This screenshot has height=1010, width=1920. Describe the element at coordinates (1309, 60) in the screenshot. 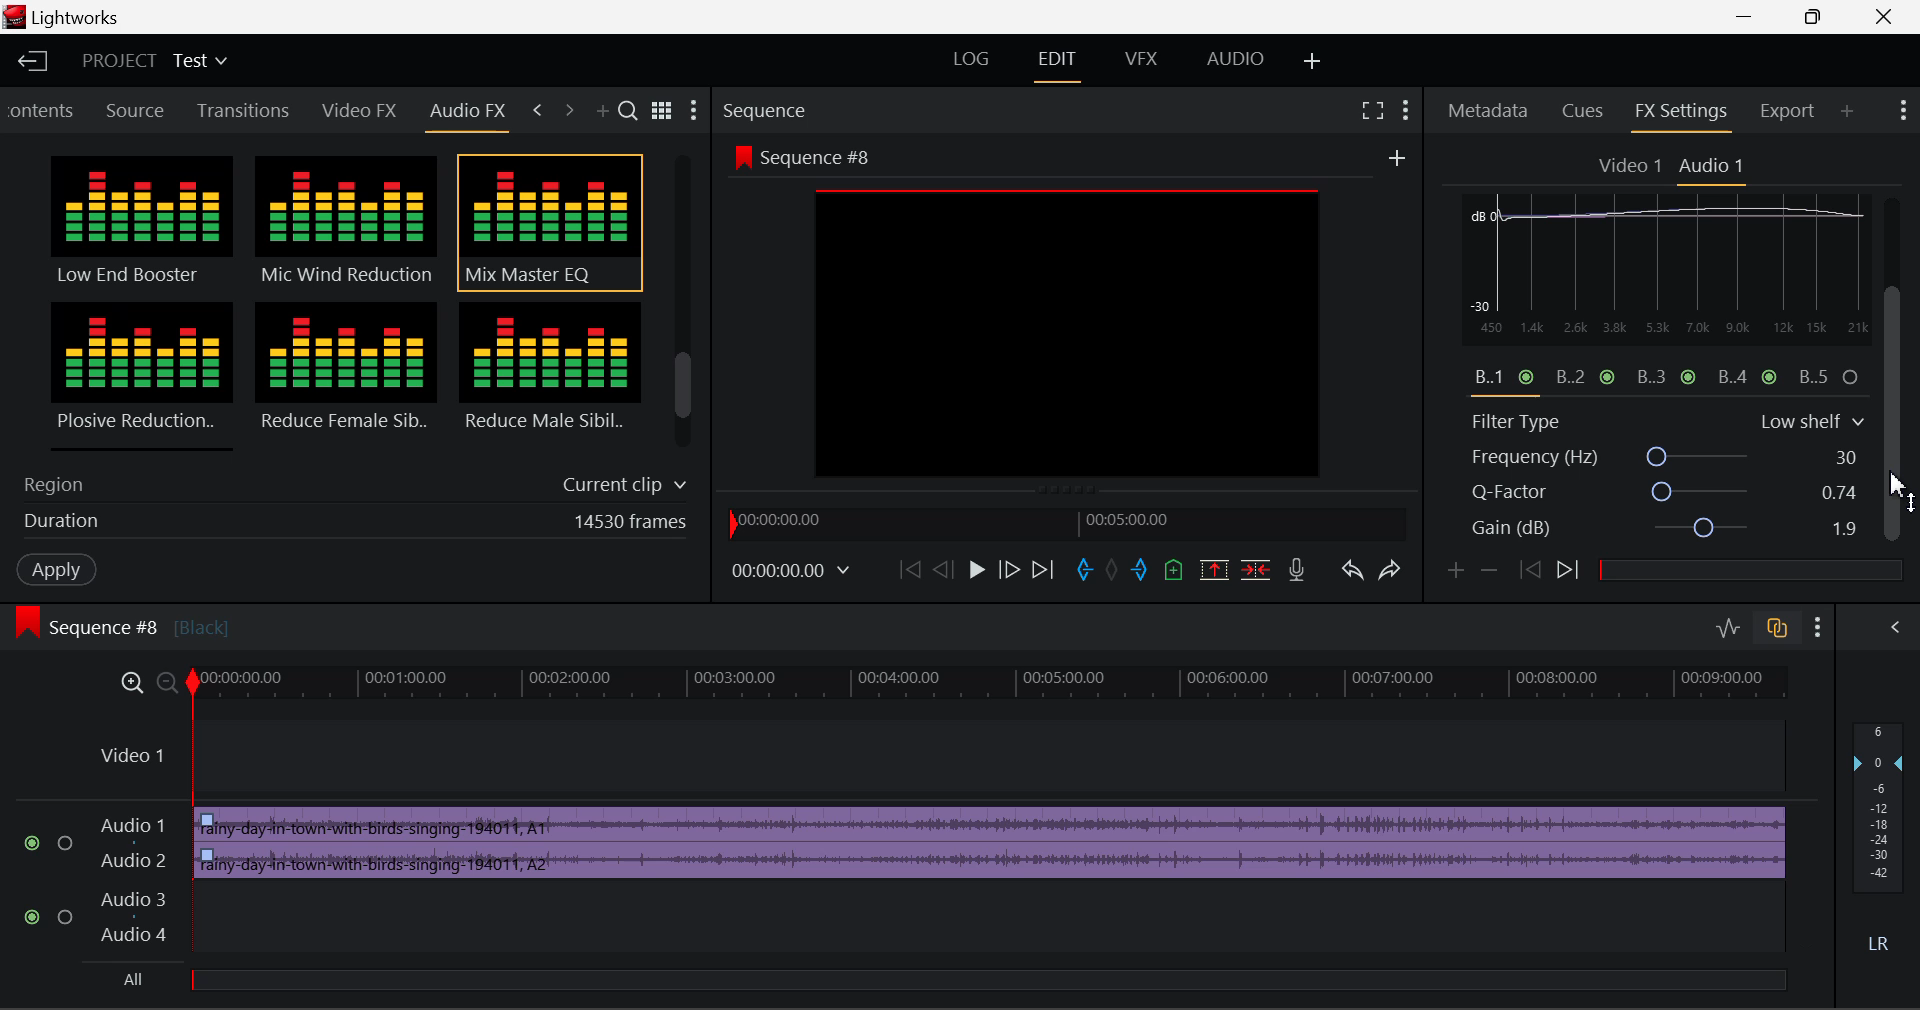

I see `Add Layout` at that location.